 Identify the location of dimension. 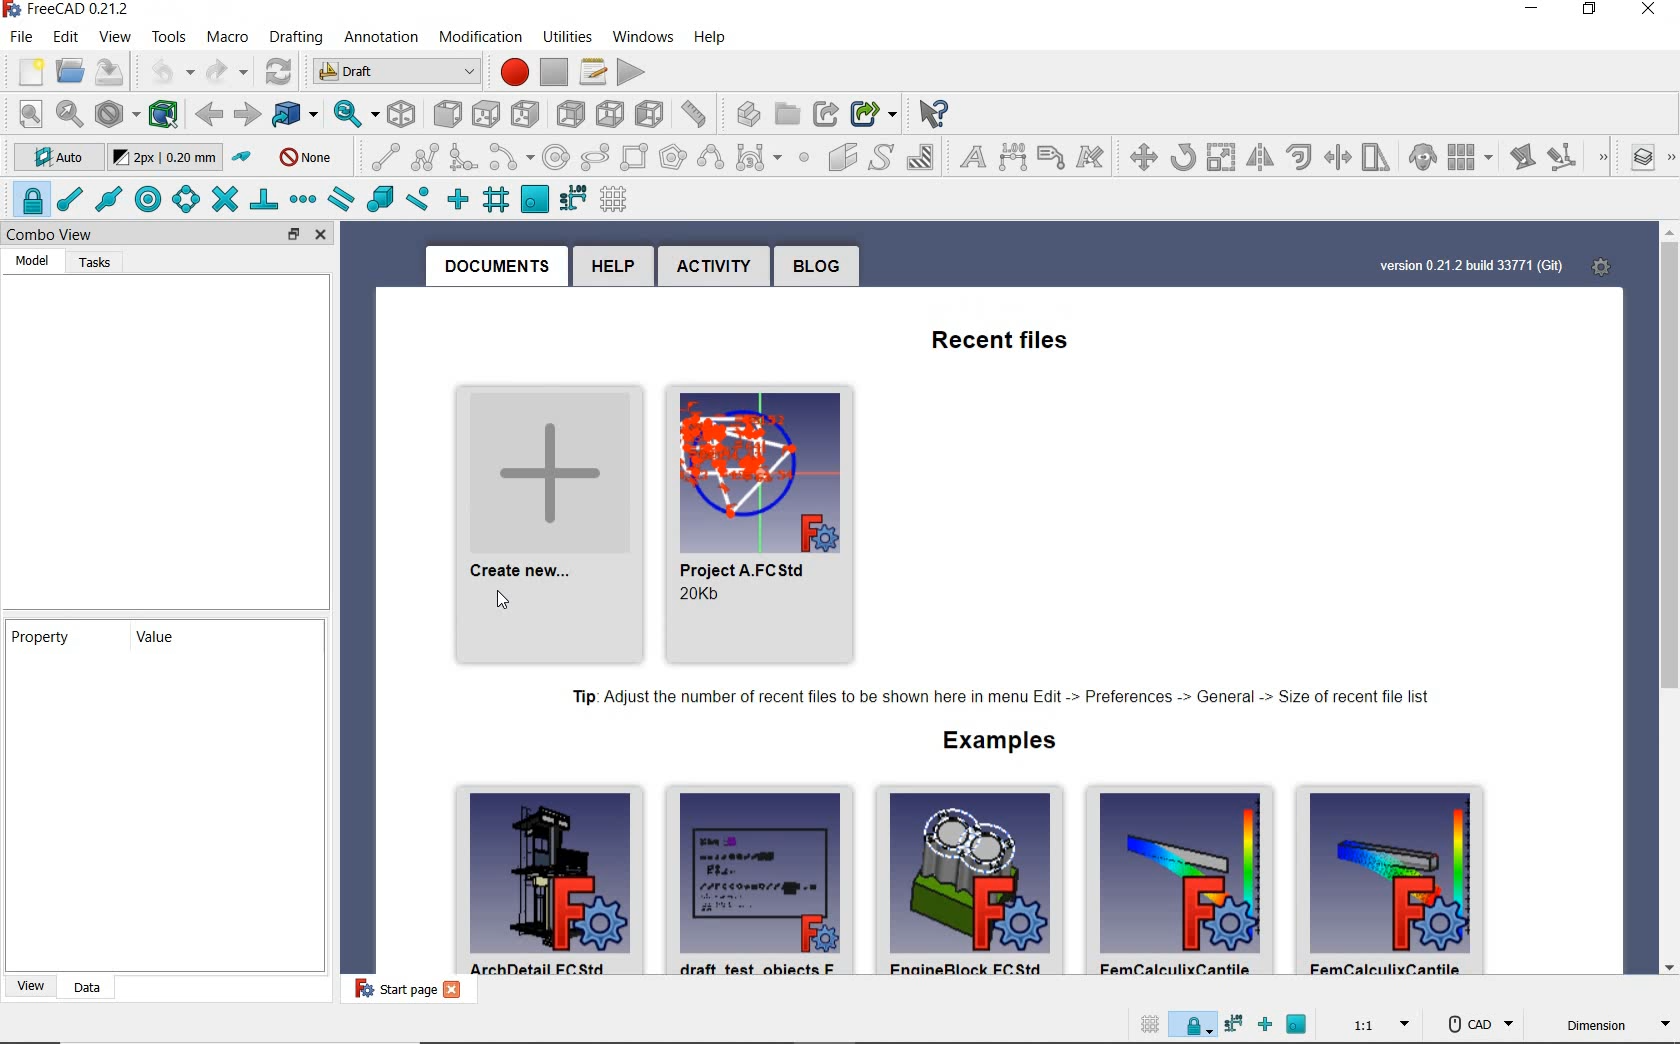
(1012, 157).